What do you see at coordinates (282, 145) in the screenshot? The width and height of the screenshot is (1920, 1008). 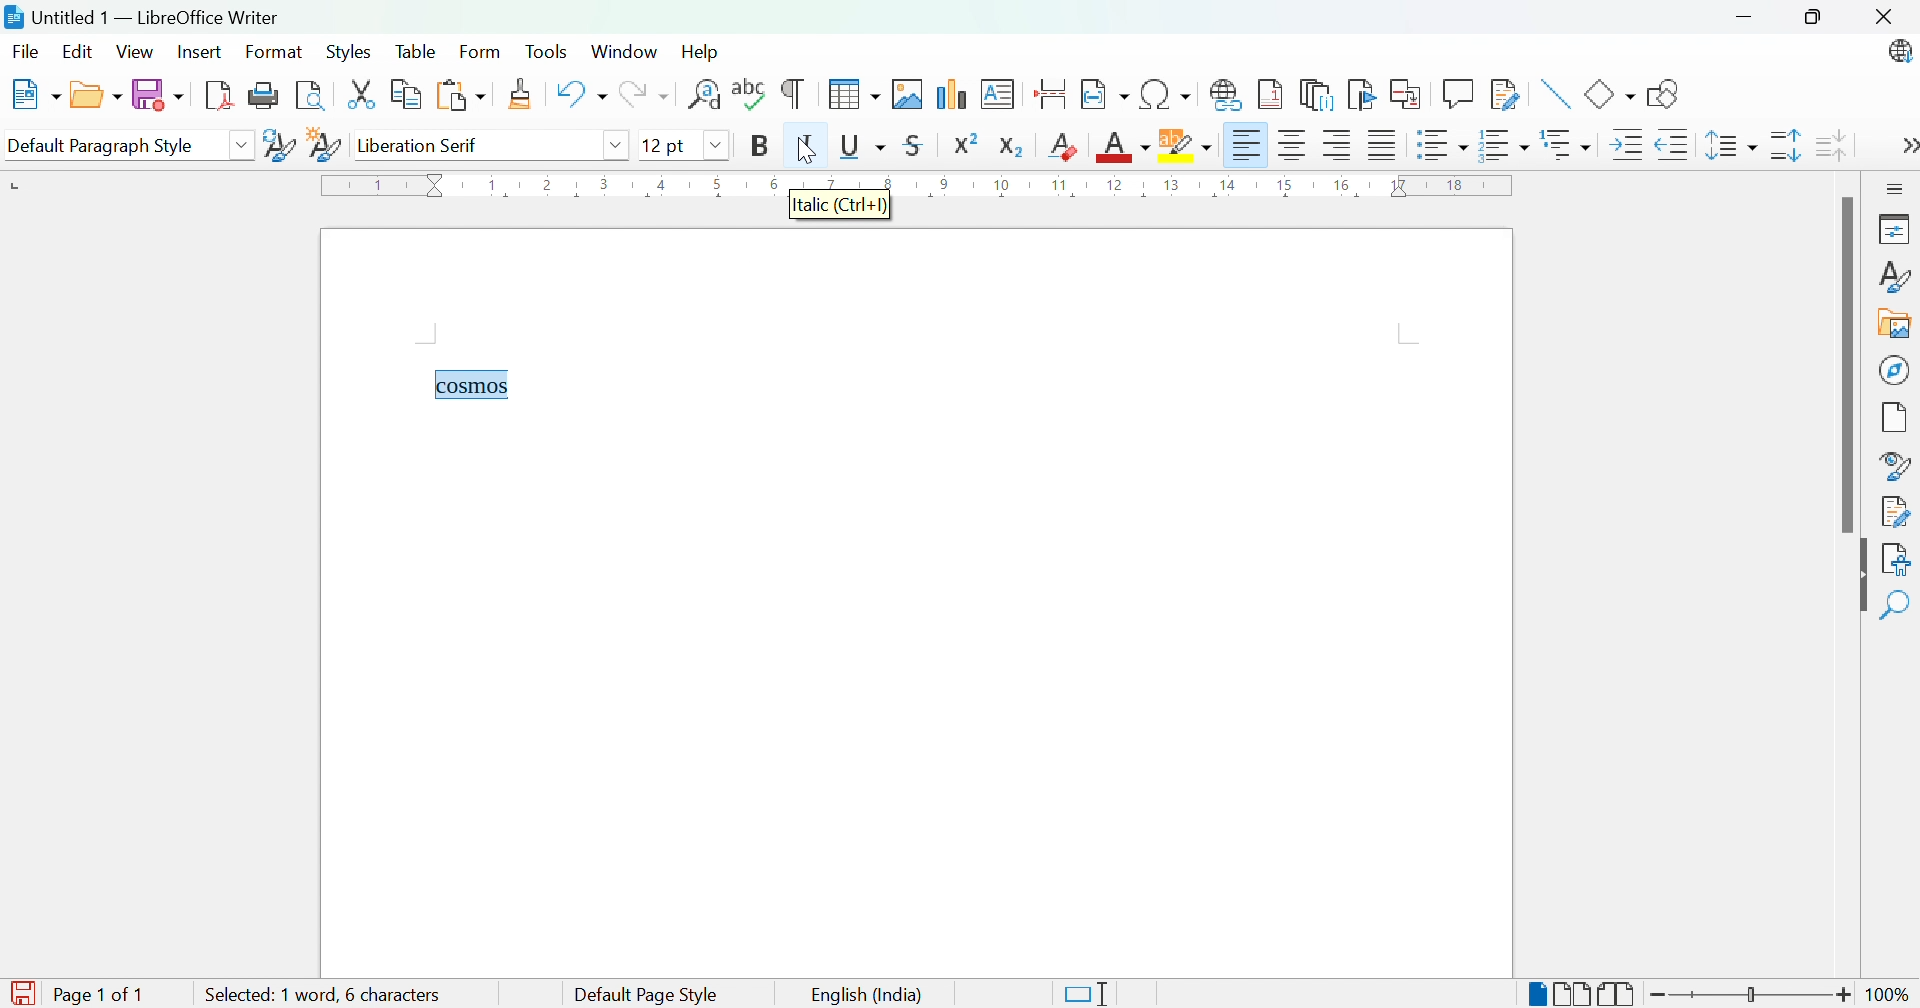 I see `Update selected style` at bounding box center [282, 145].